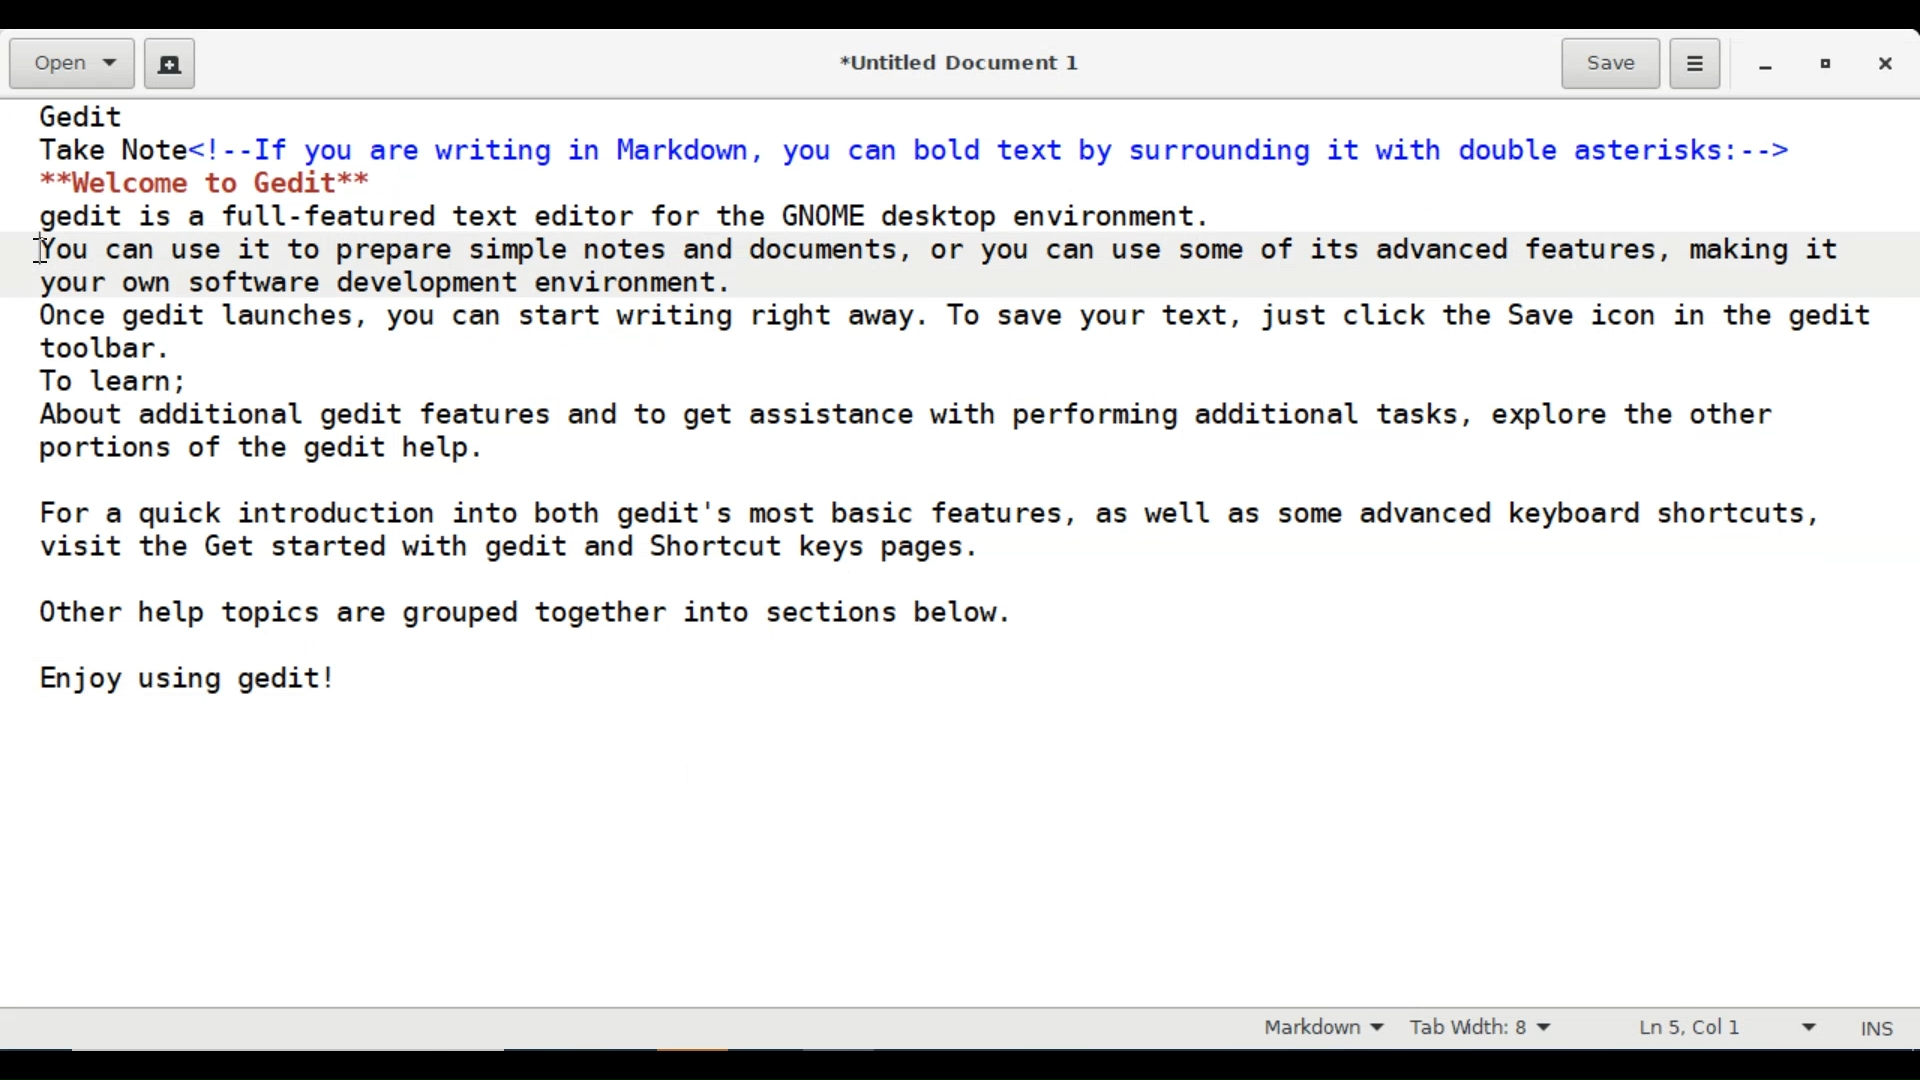 The width and height of the screenshot is (1920, 1080). What do you see at coordinates (1721, 1032) in the screenshot?
I see `Line & Column Preference` at bounding box center [1721, 1032].